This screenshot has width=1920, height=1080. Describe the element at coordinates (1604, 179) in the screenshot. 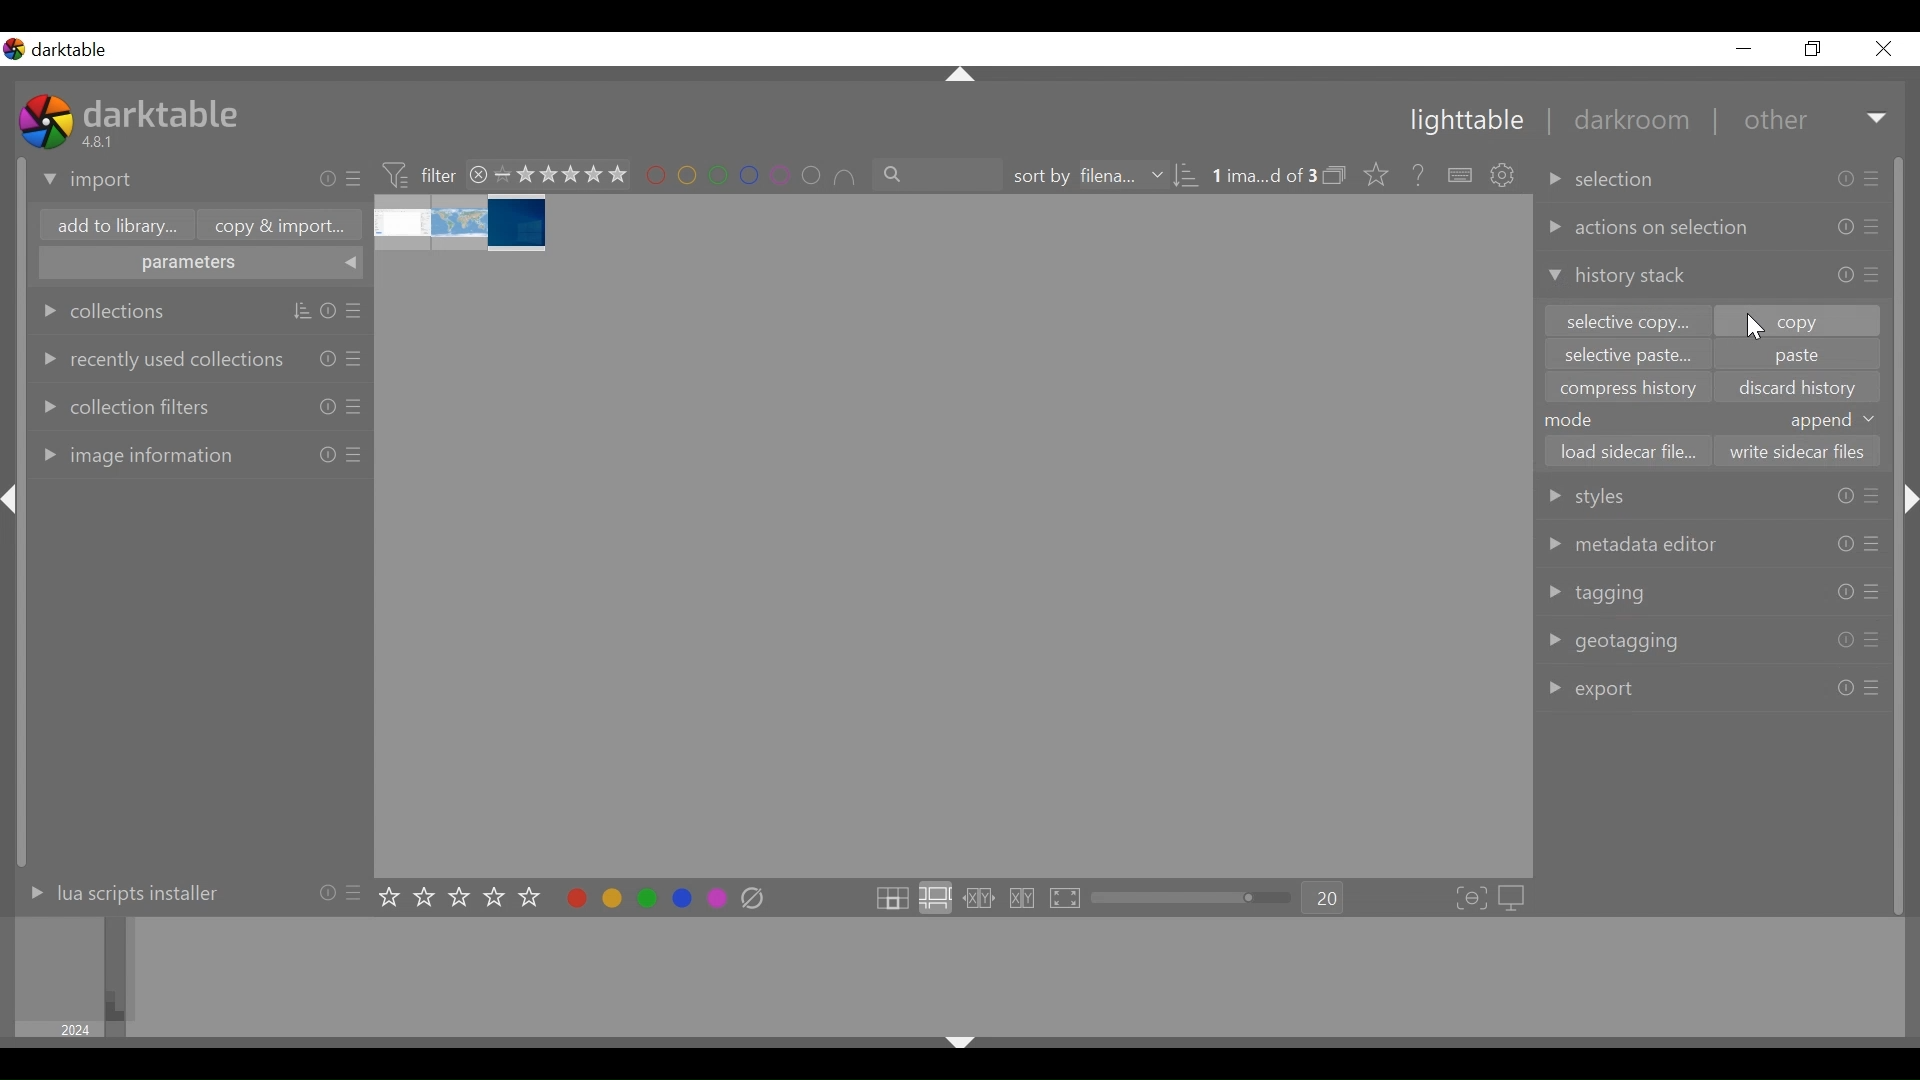

I see `selection` at that location.